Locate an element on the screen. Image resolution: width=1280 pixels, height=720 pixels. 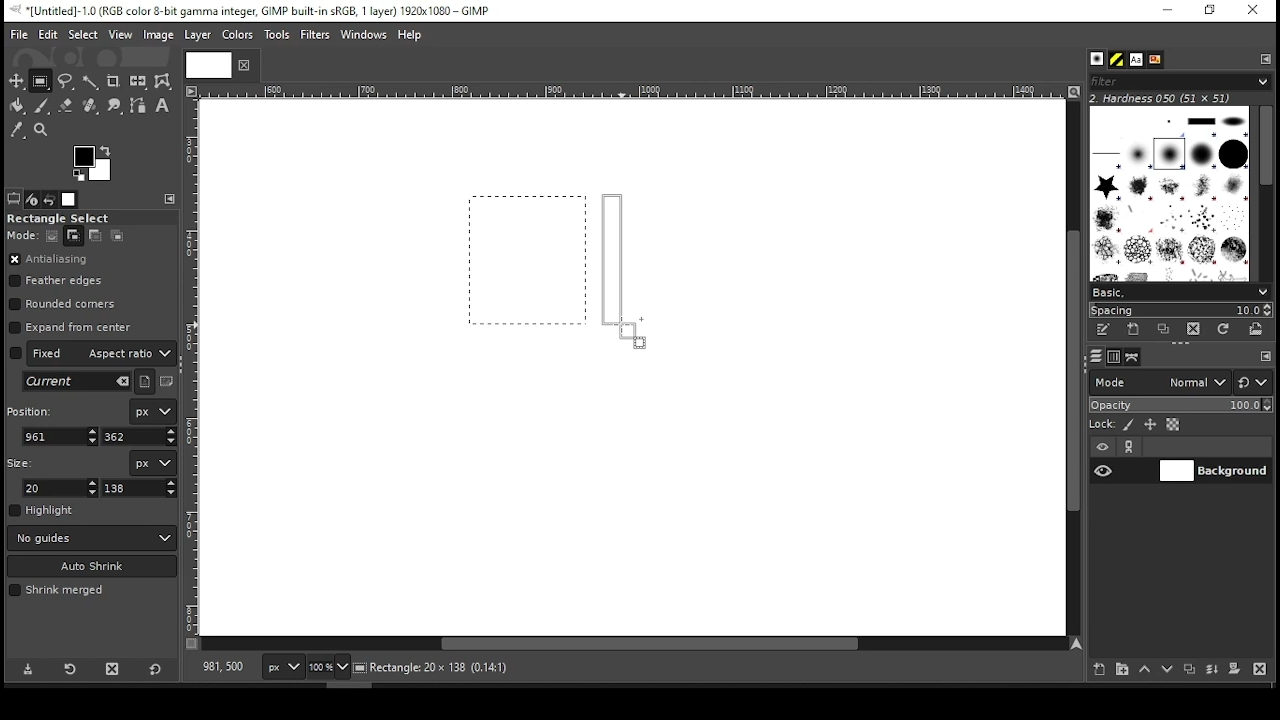
shrink merged is located at coordinates (56, 590).